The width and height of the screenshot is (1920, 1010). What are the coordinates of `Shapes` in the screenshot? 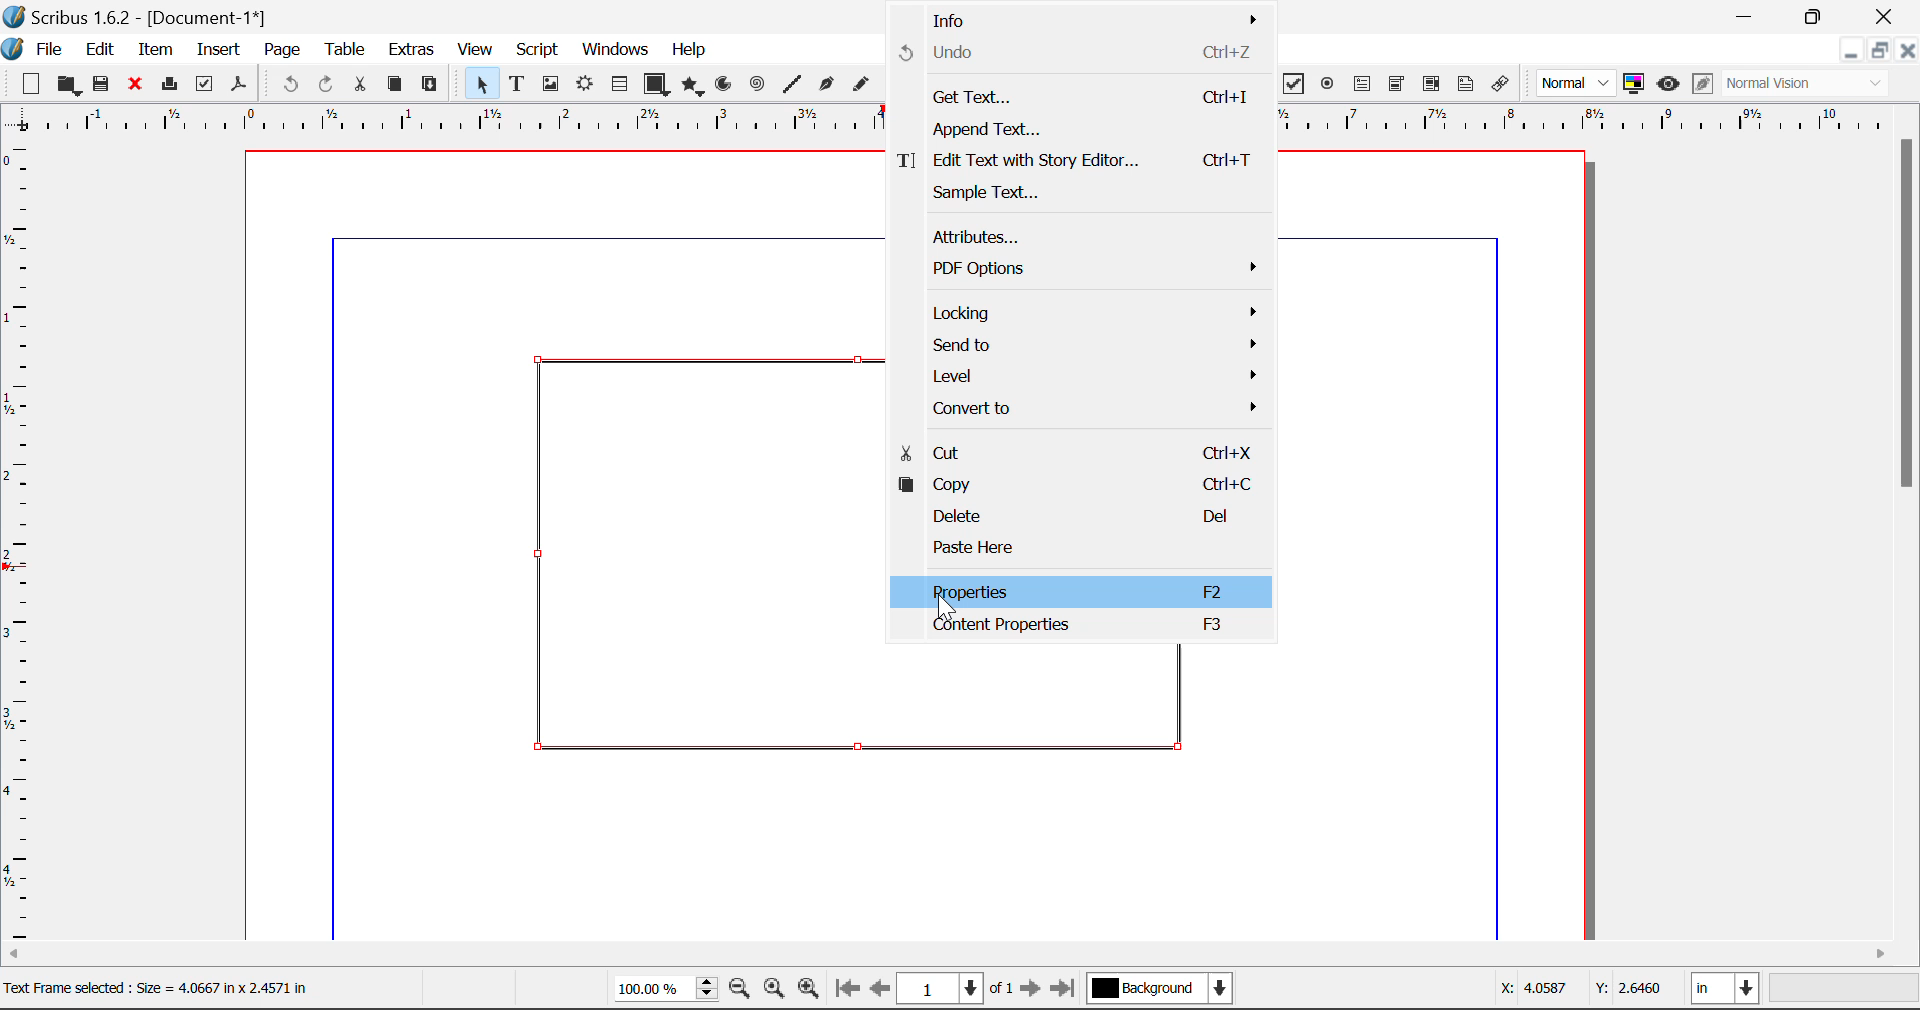 It's located at (656, 83).